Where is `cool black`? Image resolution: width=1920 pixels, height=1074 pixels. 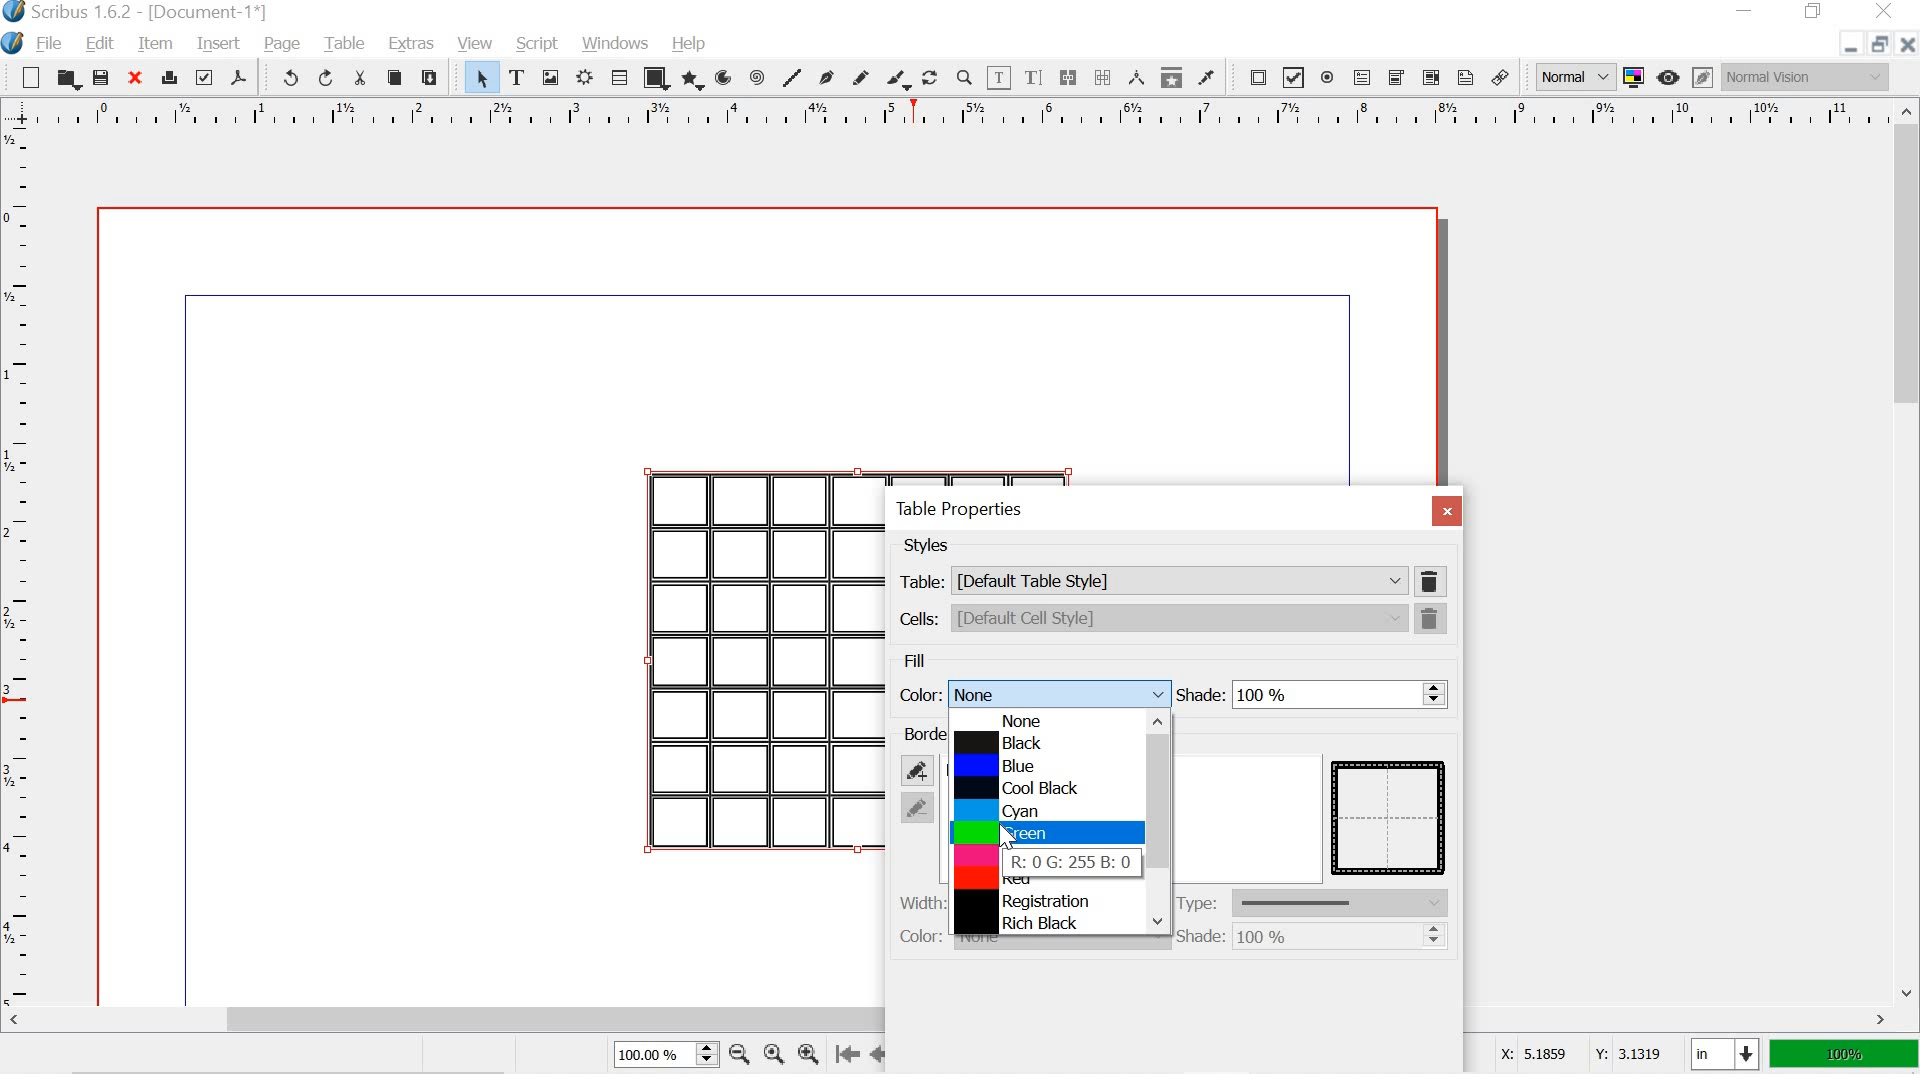
cool black is located at coordinates (1020, 789).